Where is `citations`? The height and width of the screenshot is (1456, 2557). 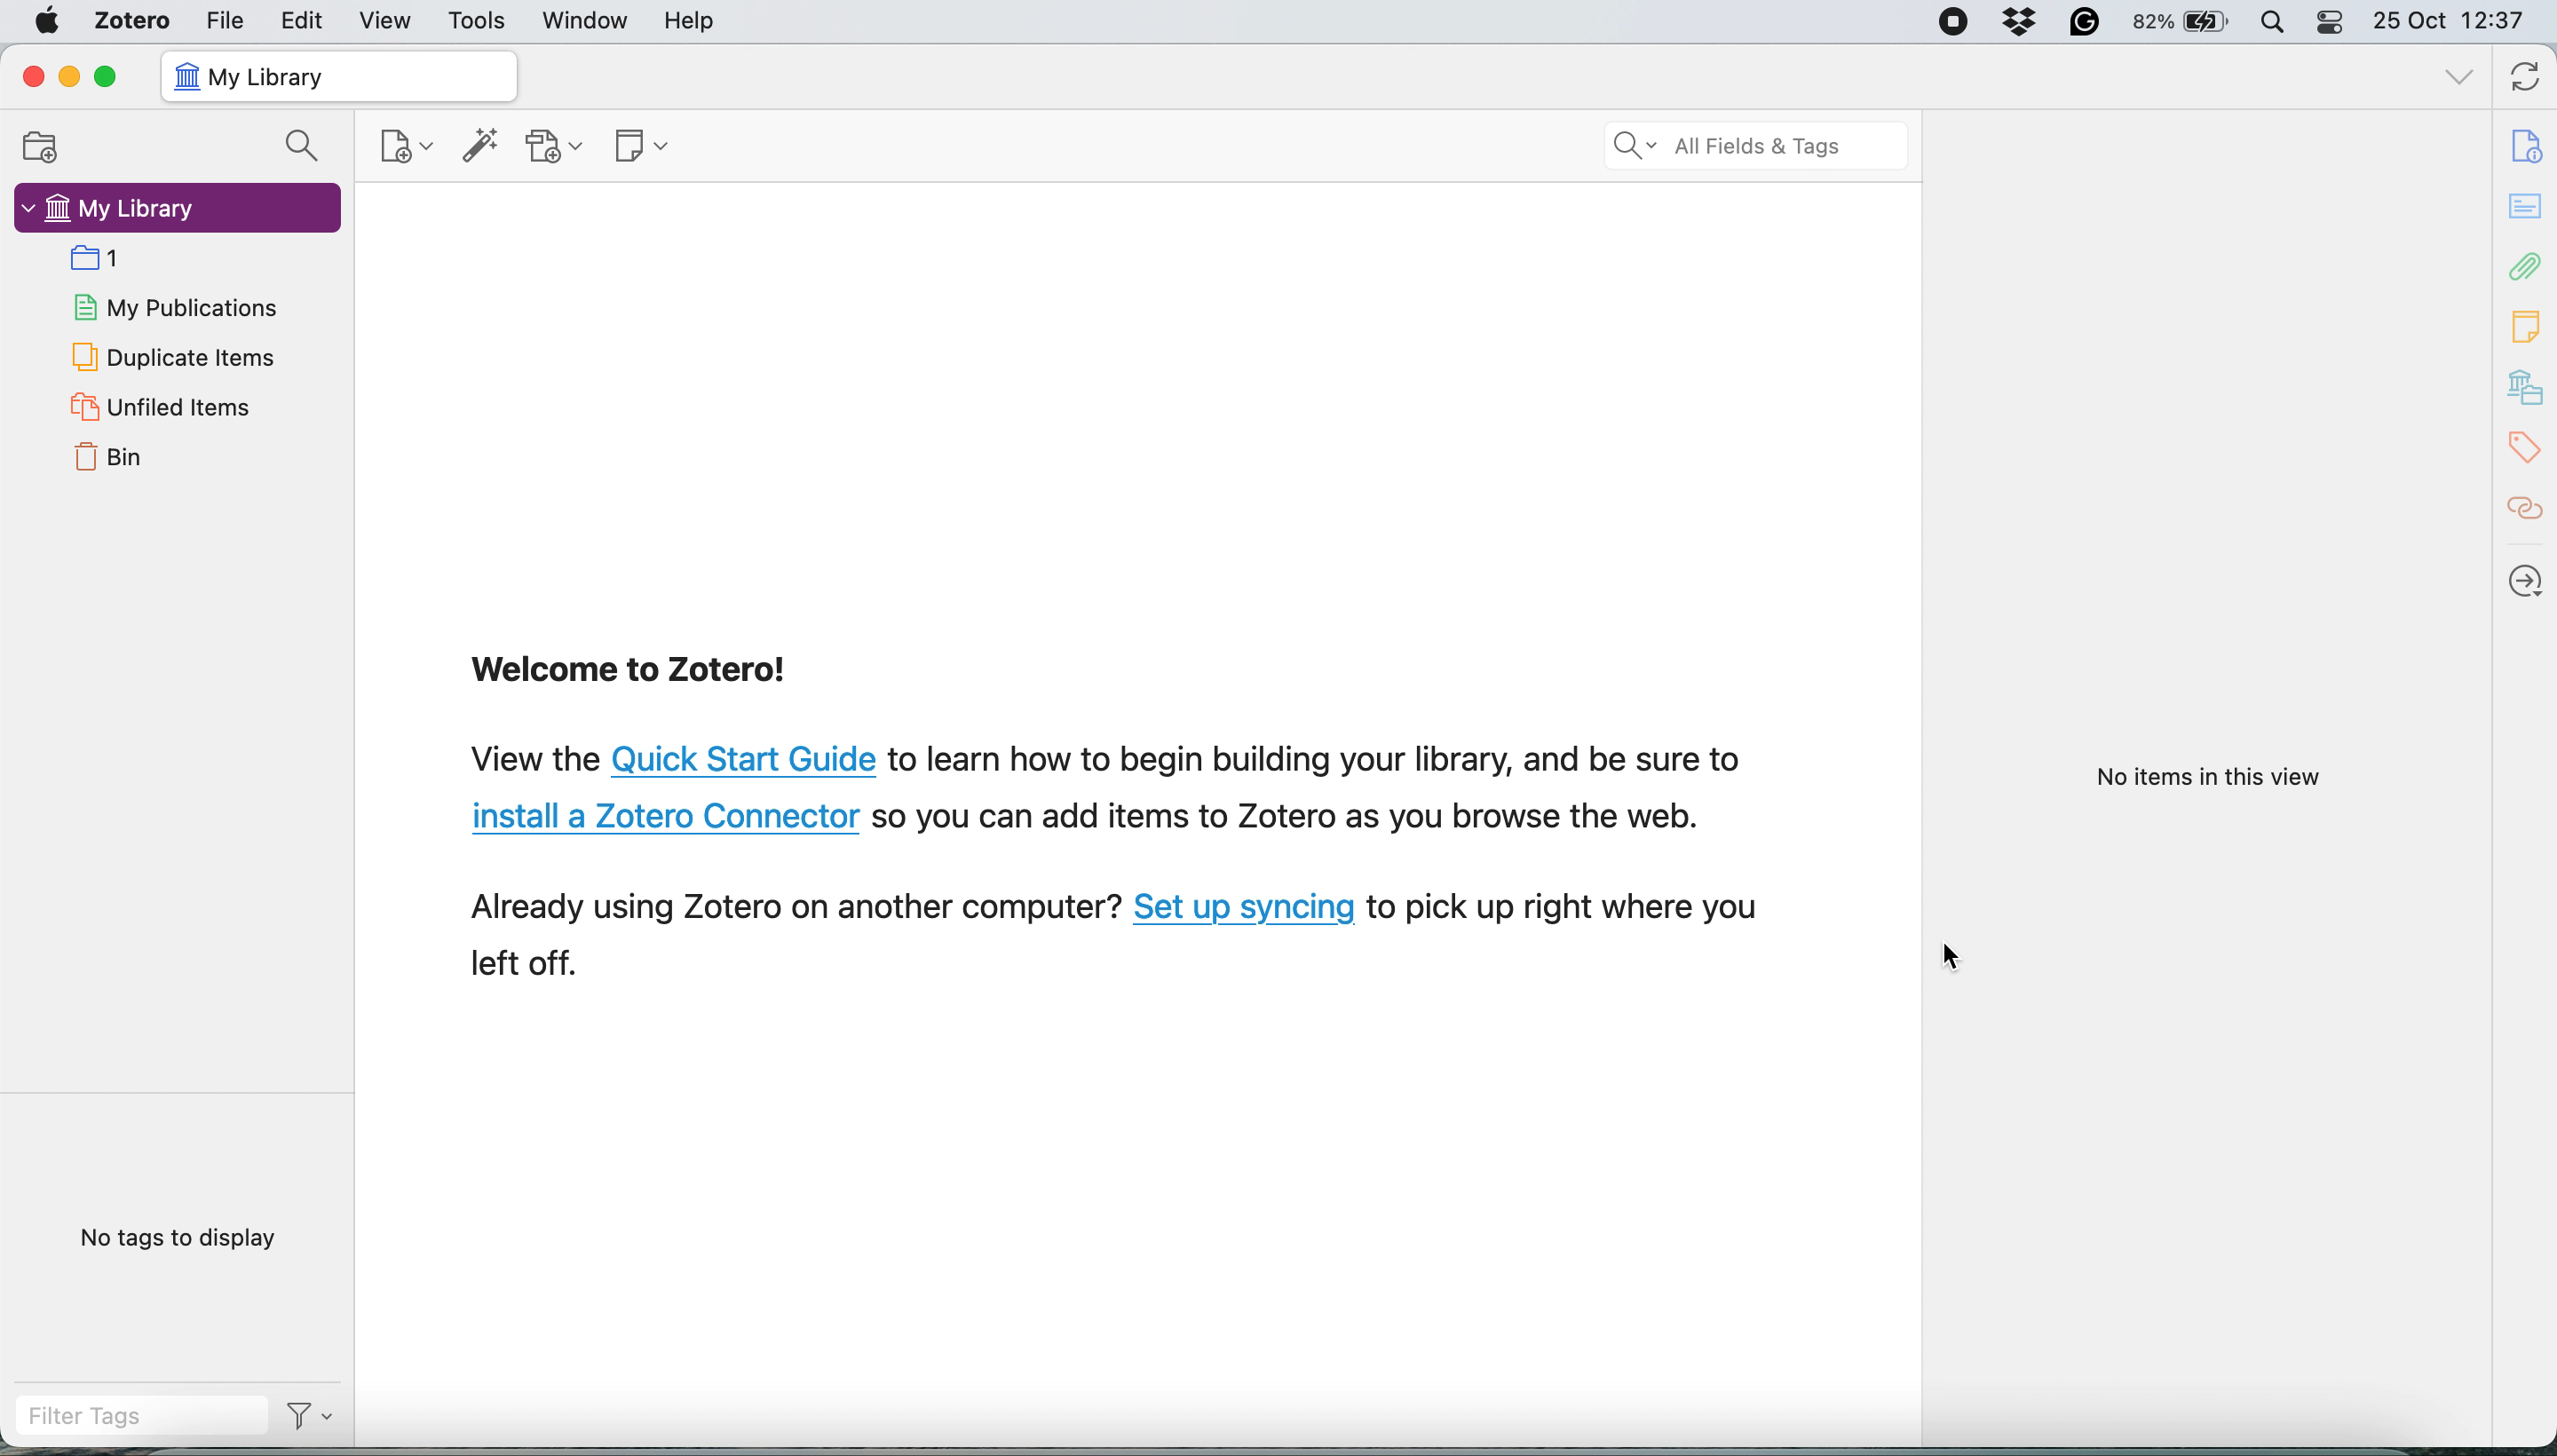
citations is located at coordinates (2530, 513).